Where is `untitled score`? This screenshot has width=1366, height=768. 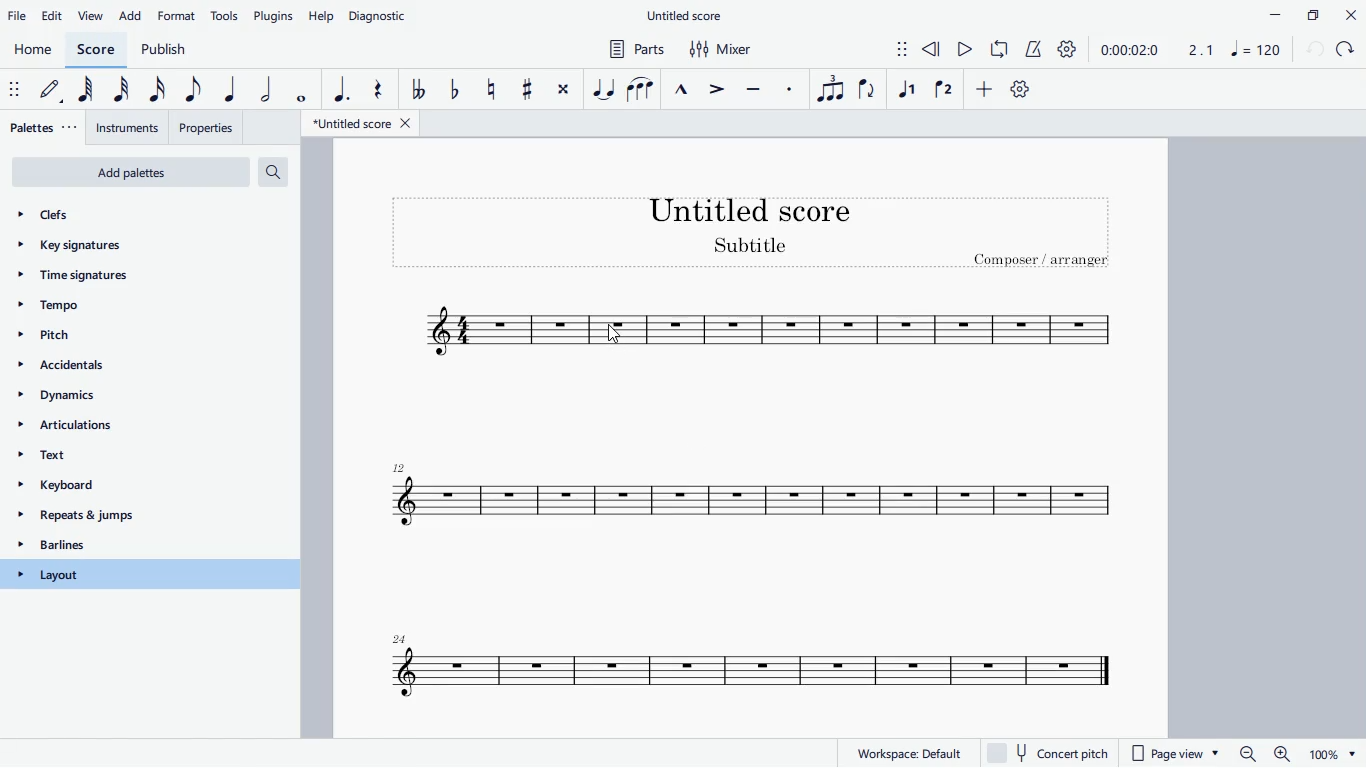
untitled score is located at coordinates (687, 16).